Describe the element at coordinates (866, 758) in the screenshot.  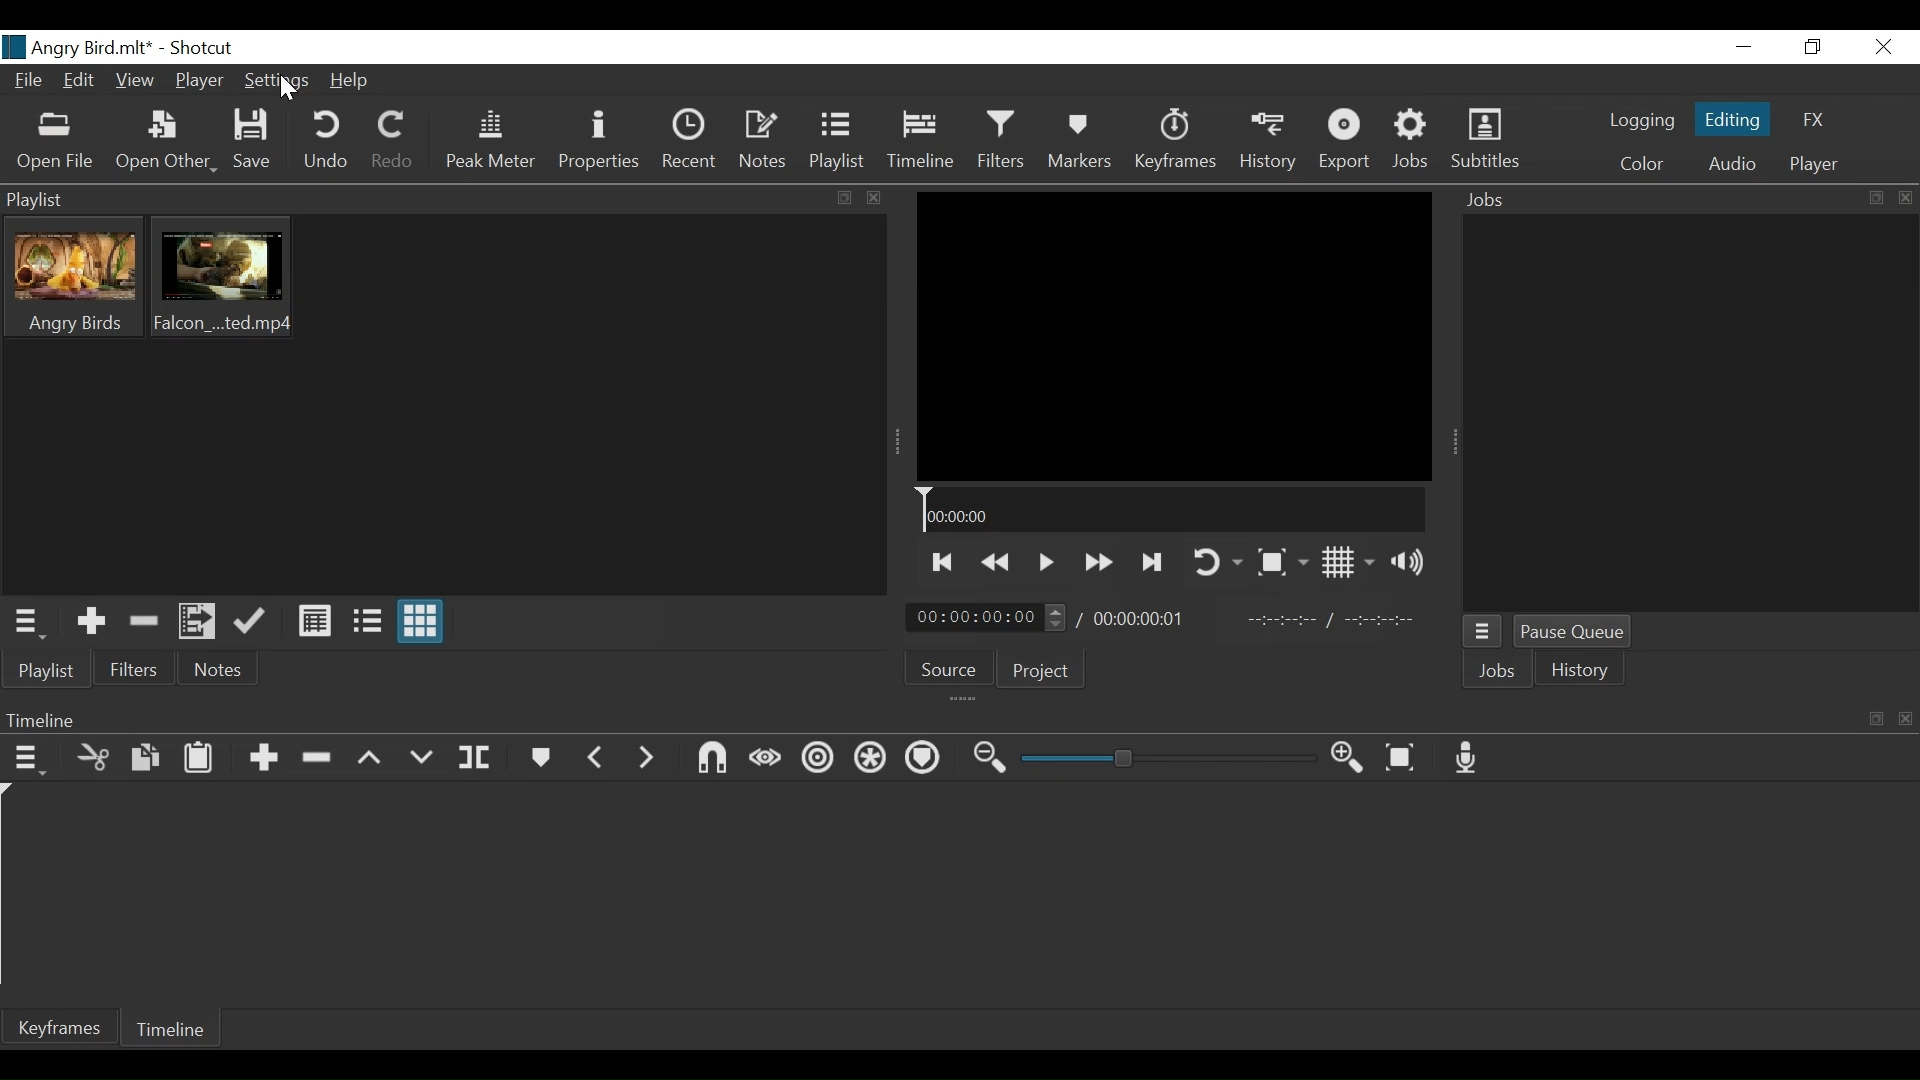
I see `Ripple all tracks` at that location.